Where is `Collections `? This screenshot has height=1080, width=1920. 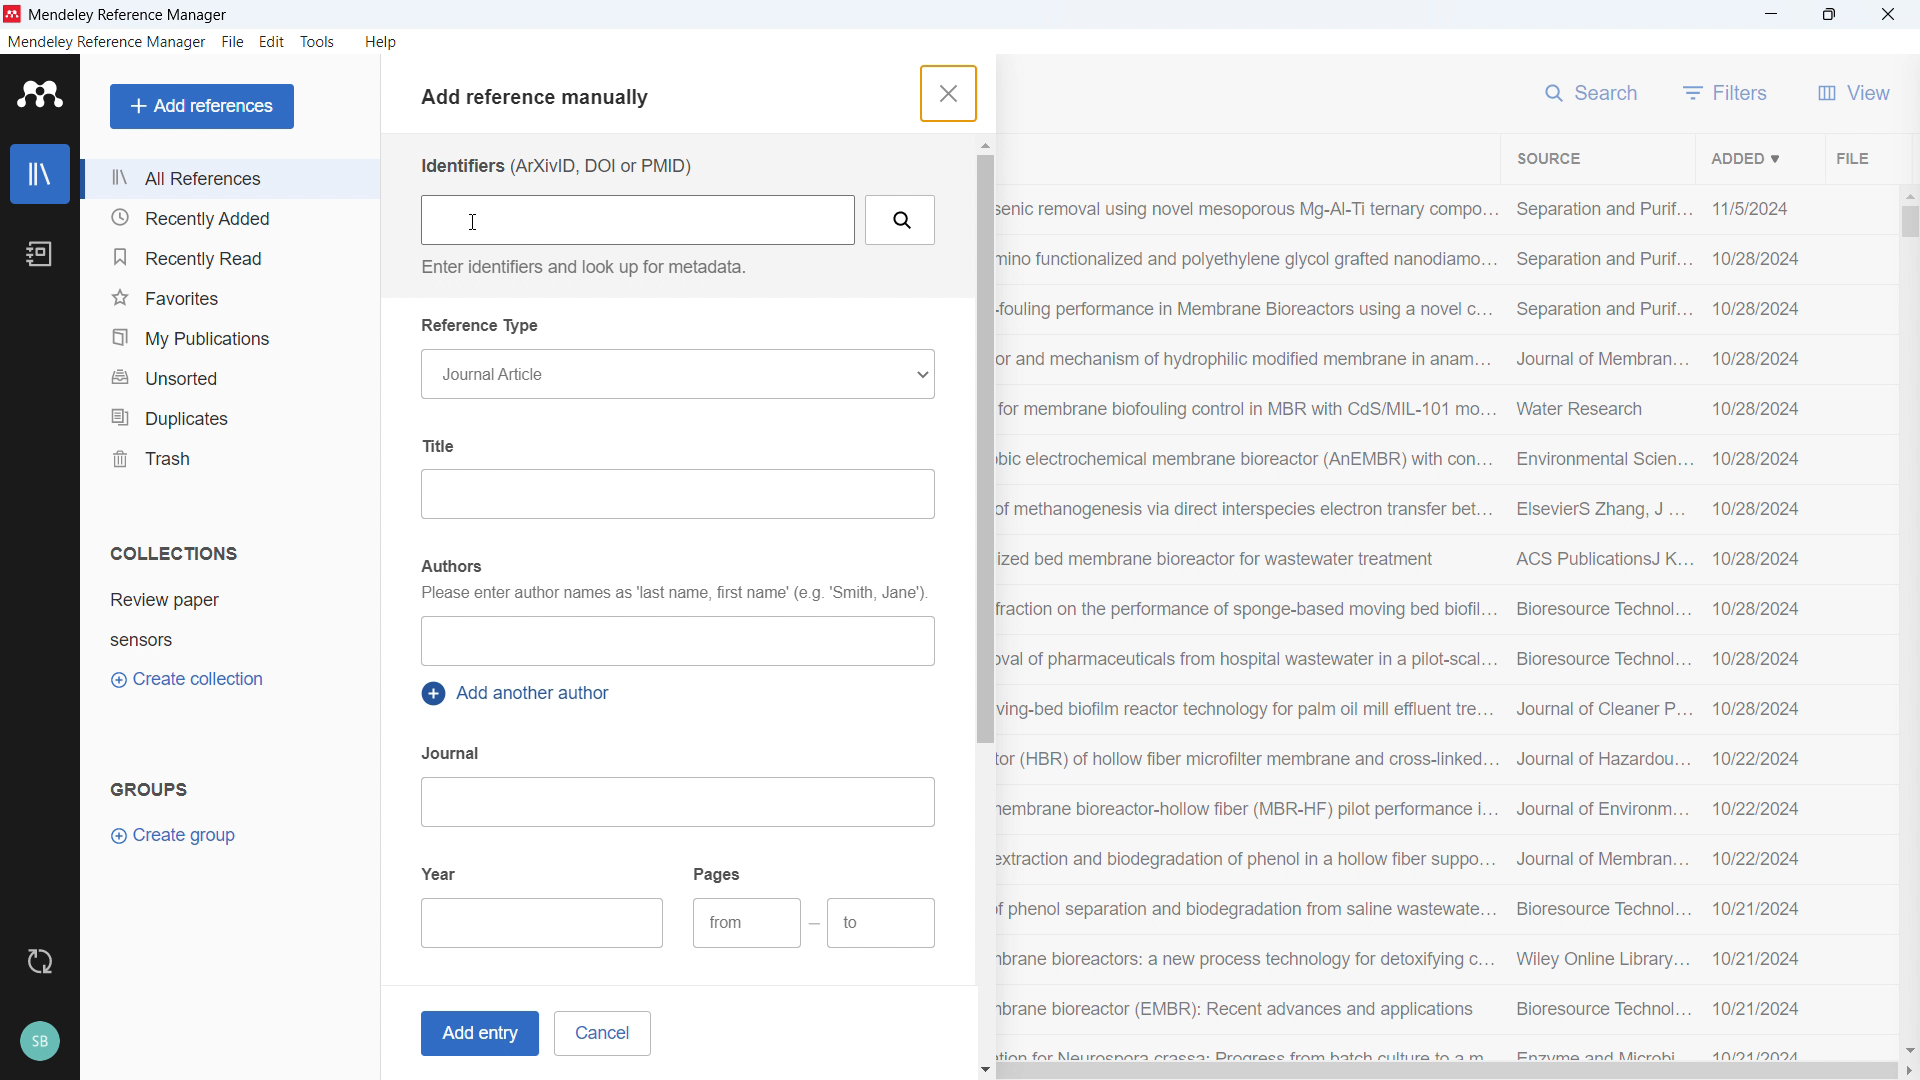
Collections  is located at coordinates (174, 553).